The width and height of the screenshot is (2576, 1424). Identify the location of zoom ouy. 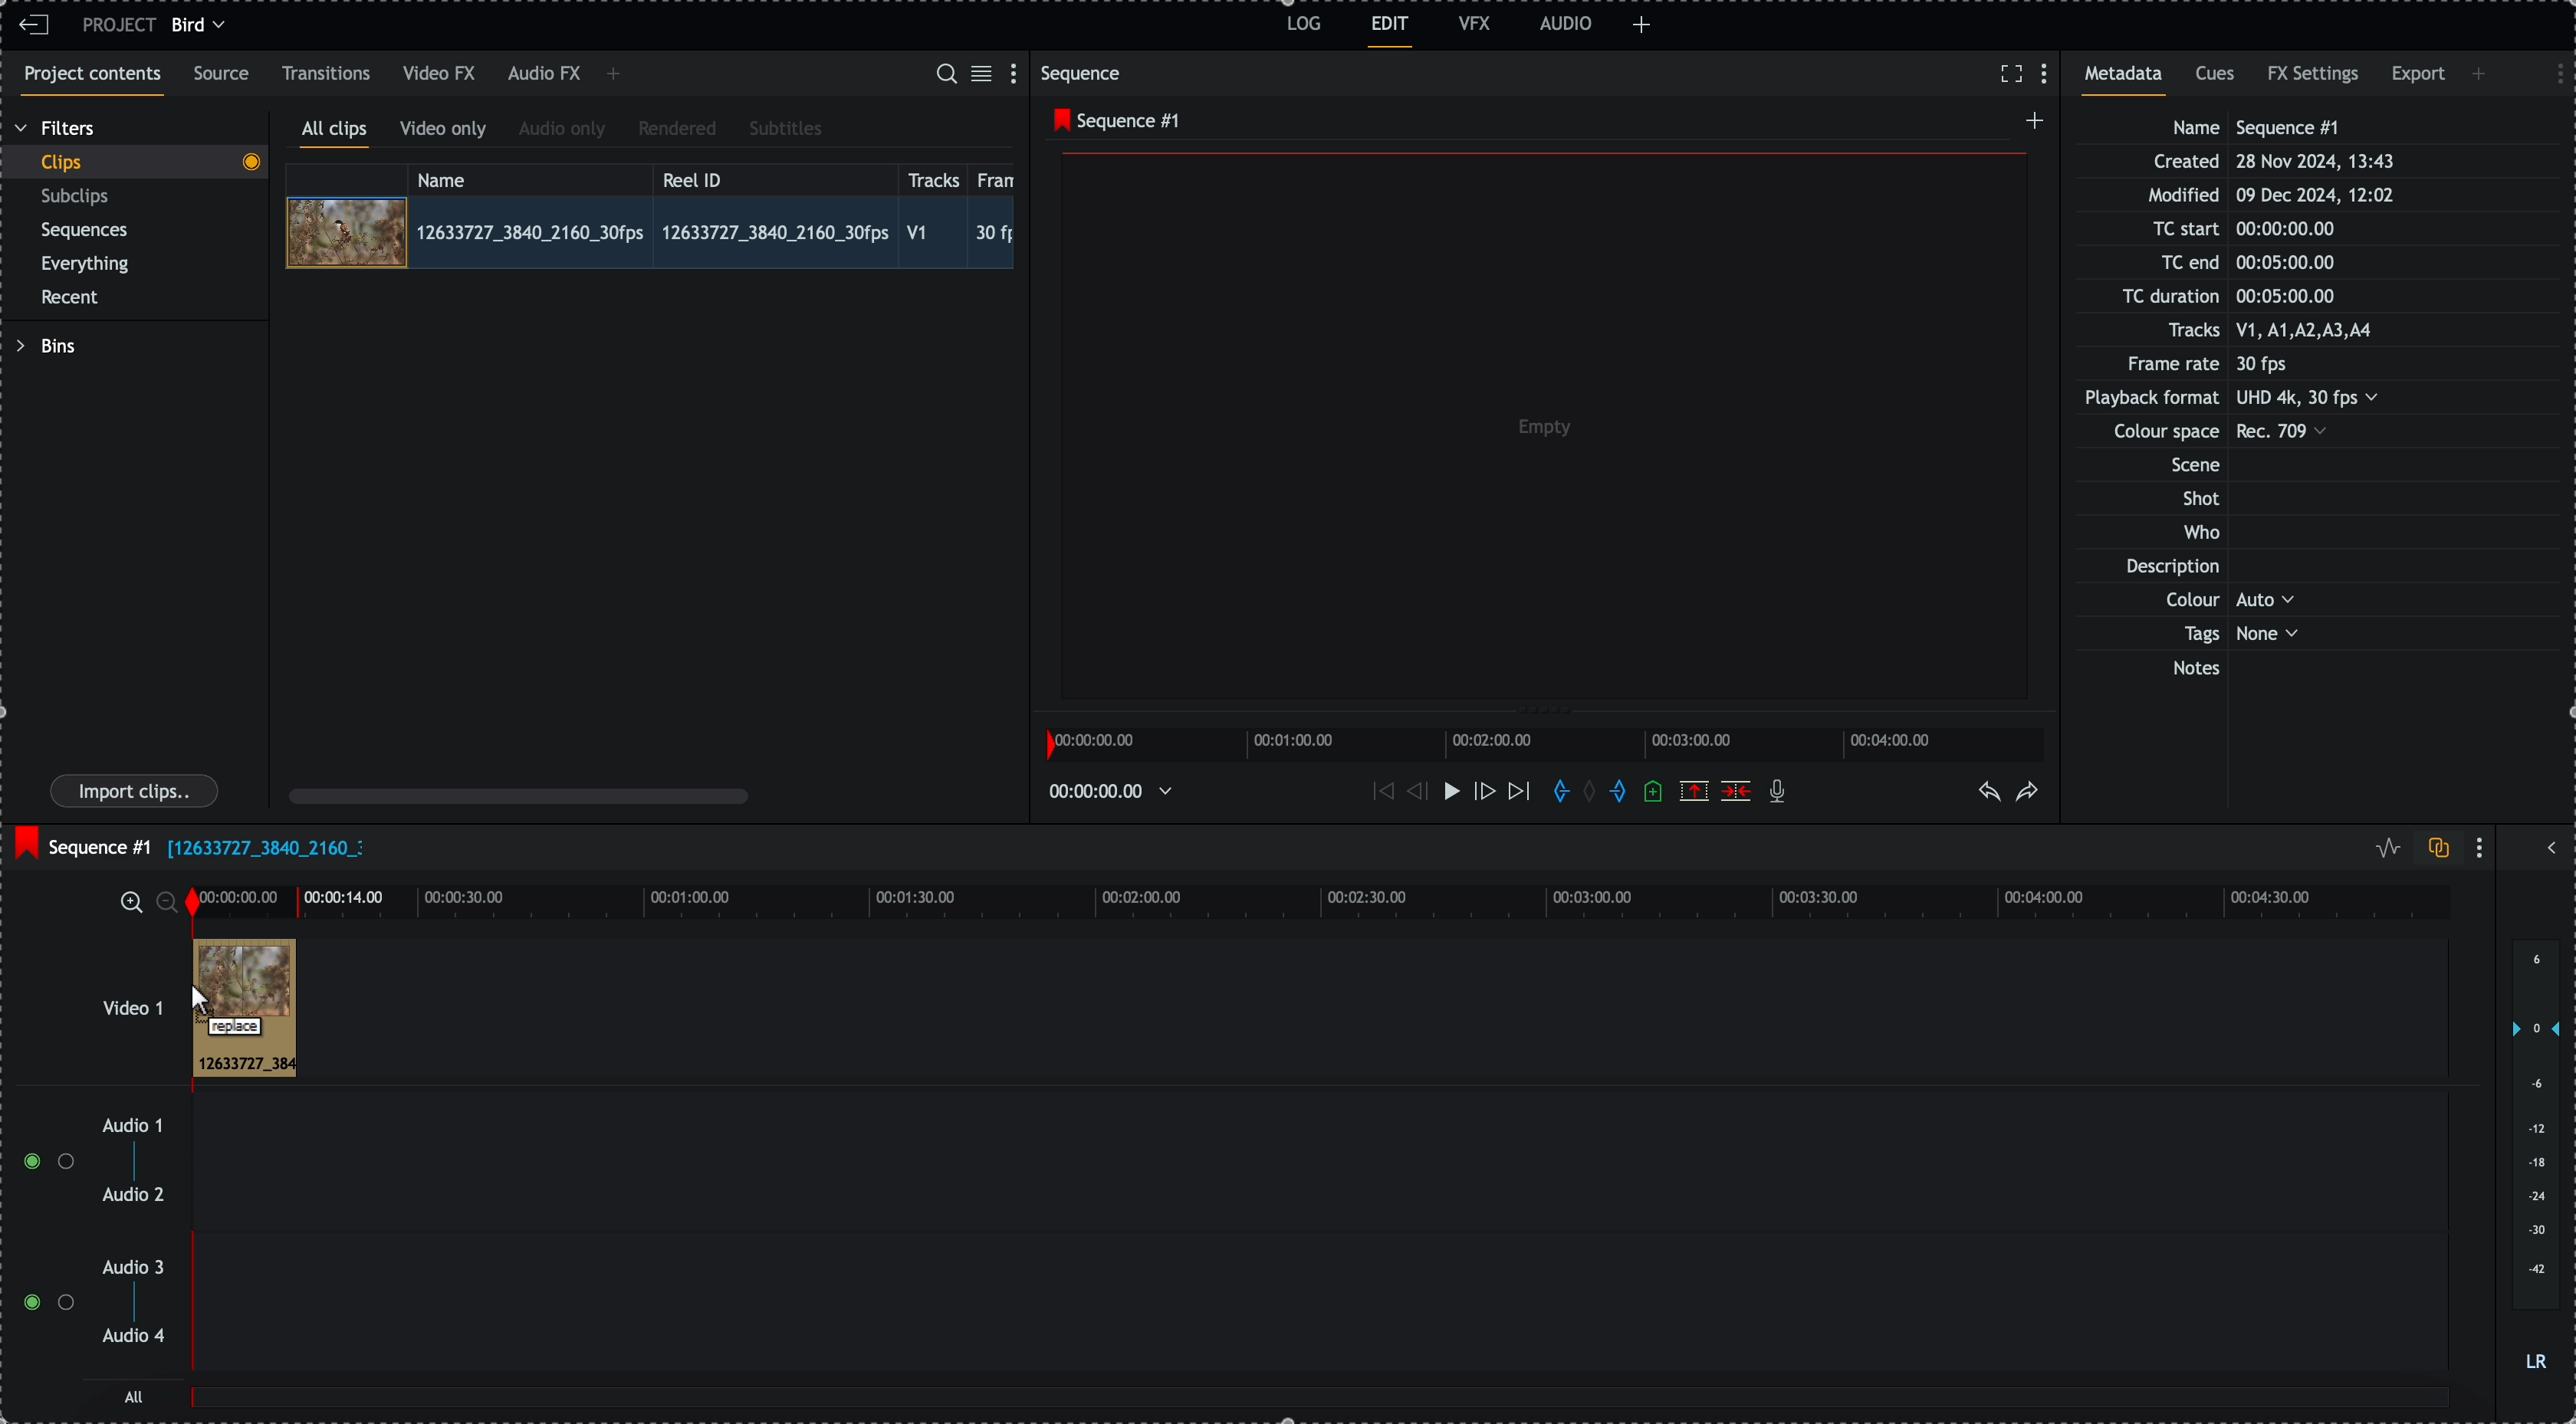
(169, 902).